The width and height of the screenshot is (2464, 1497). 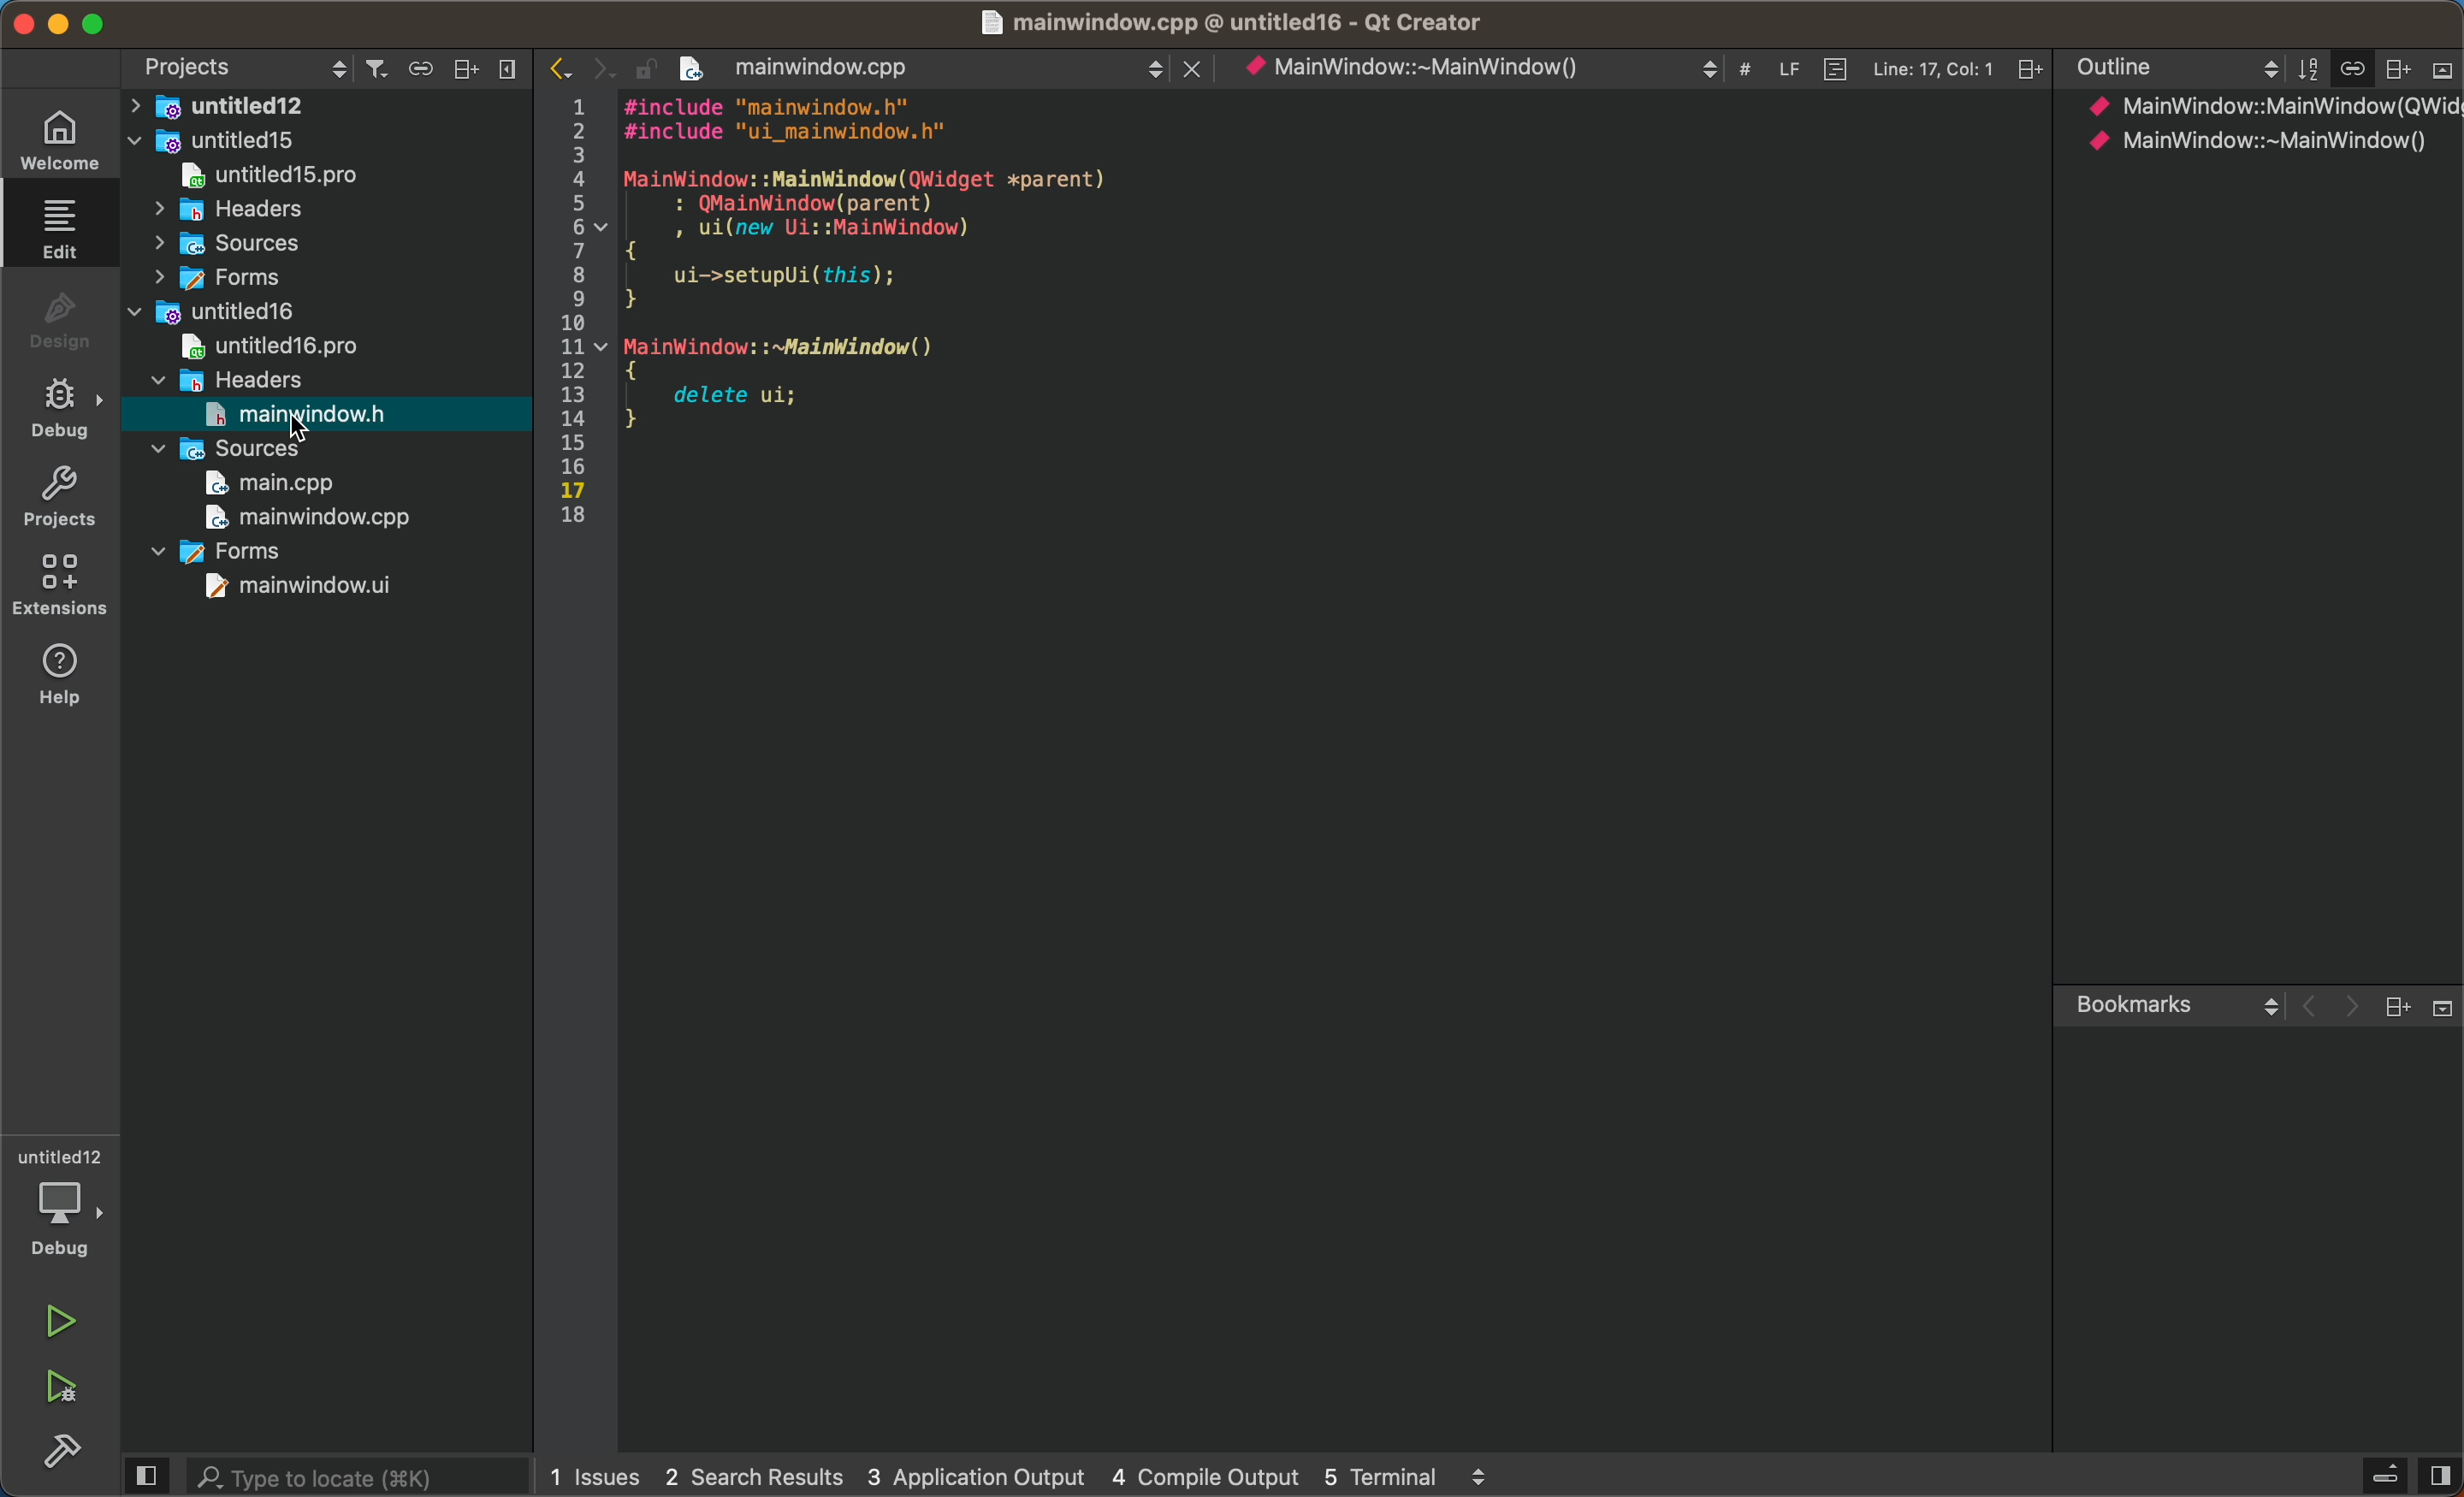 What do you see at coordinates (56, 405) in the screenshot?
I see `debug` at bounding box center [56, 405].